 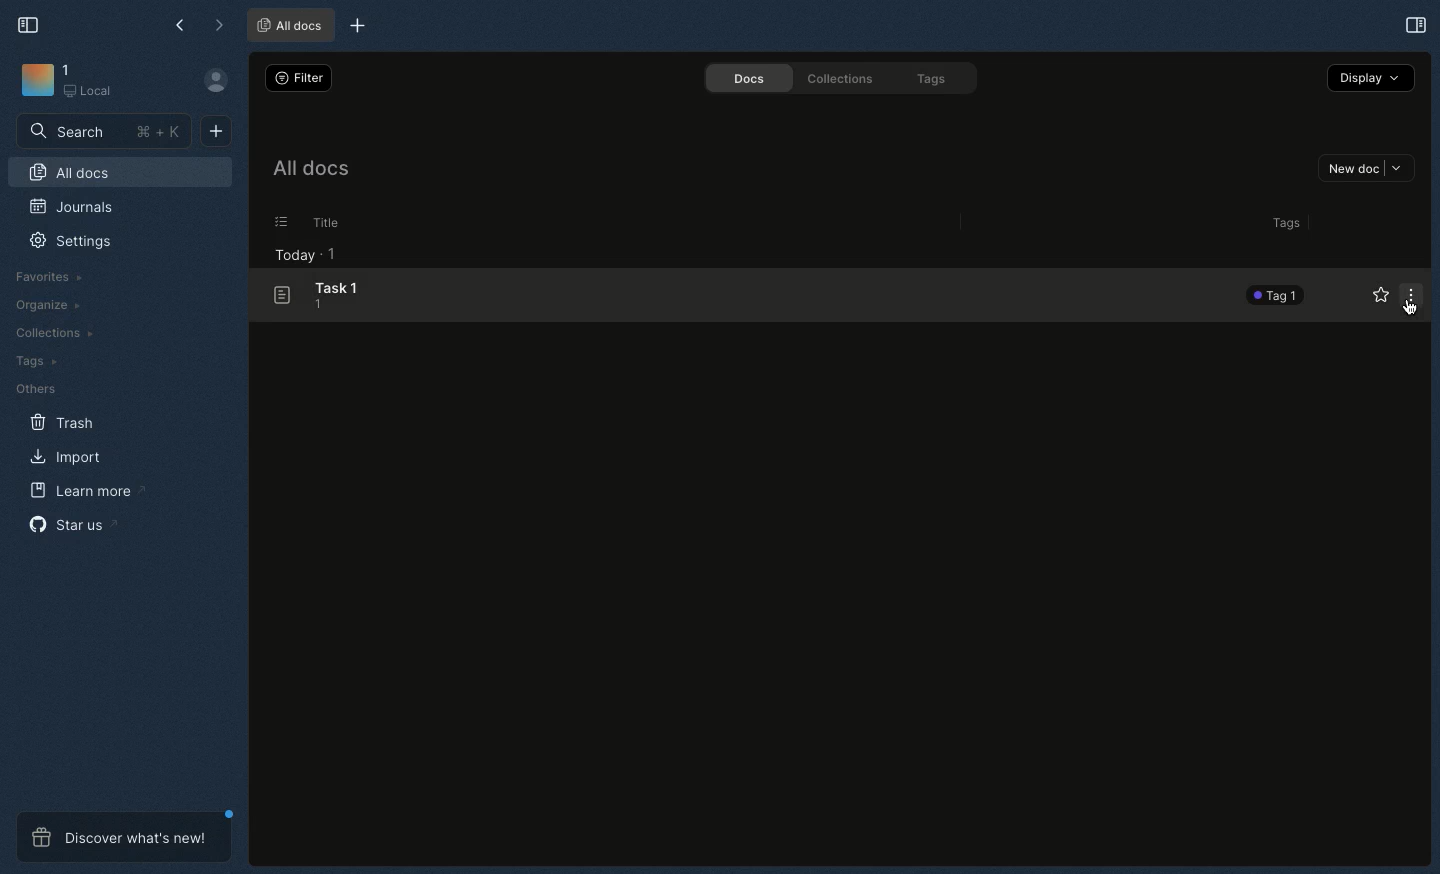 I want to click on Today, so click(x=290, y=256).